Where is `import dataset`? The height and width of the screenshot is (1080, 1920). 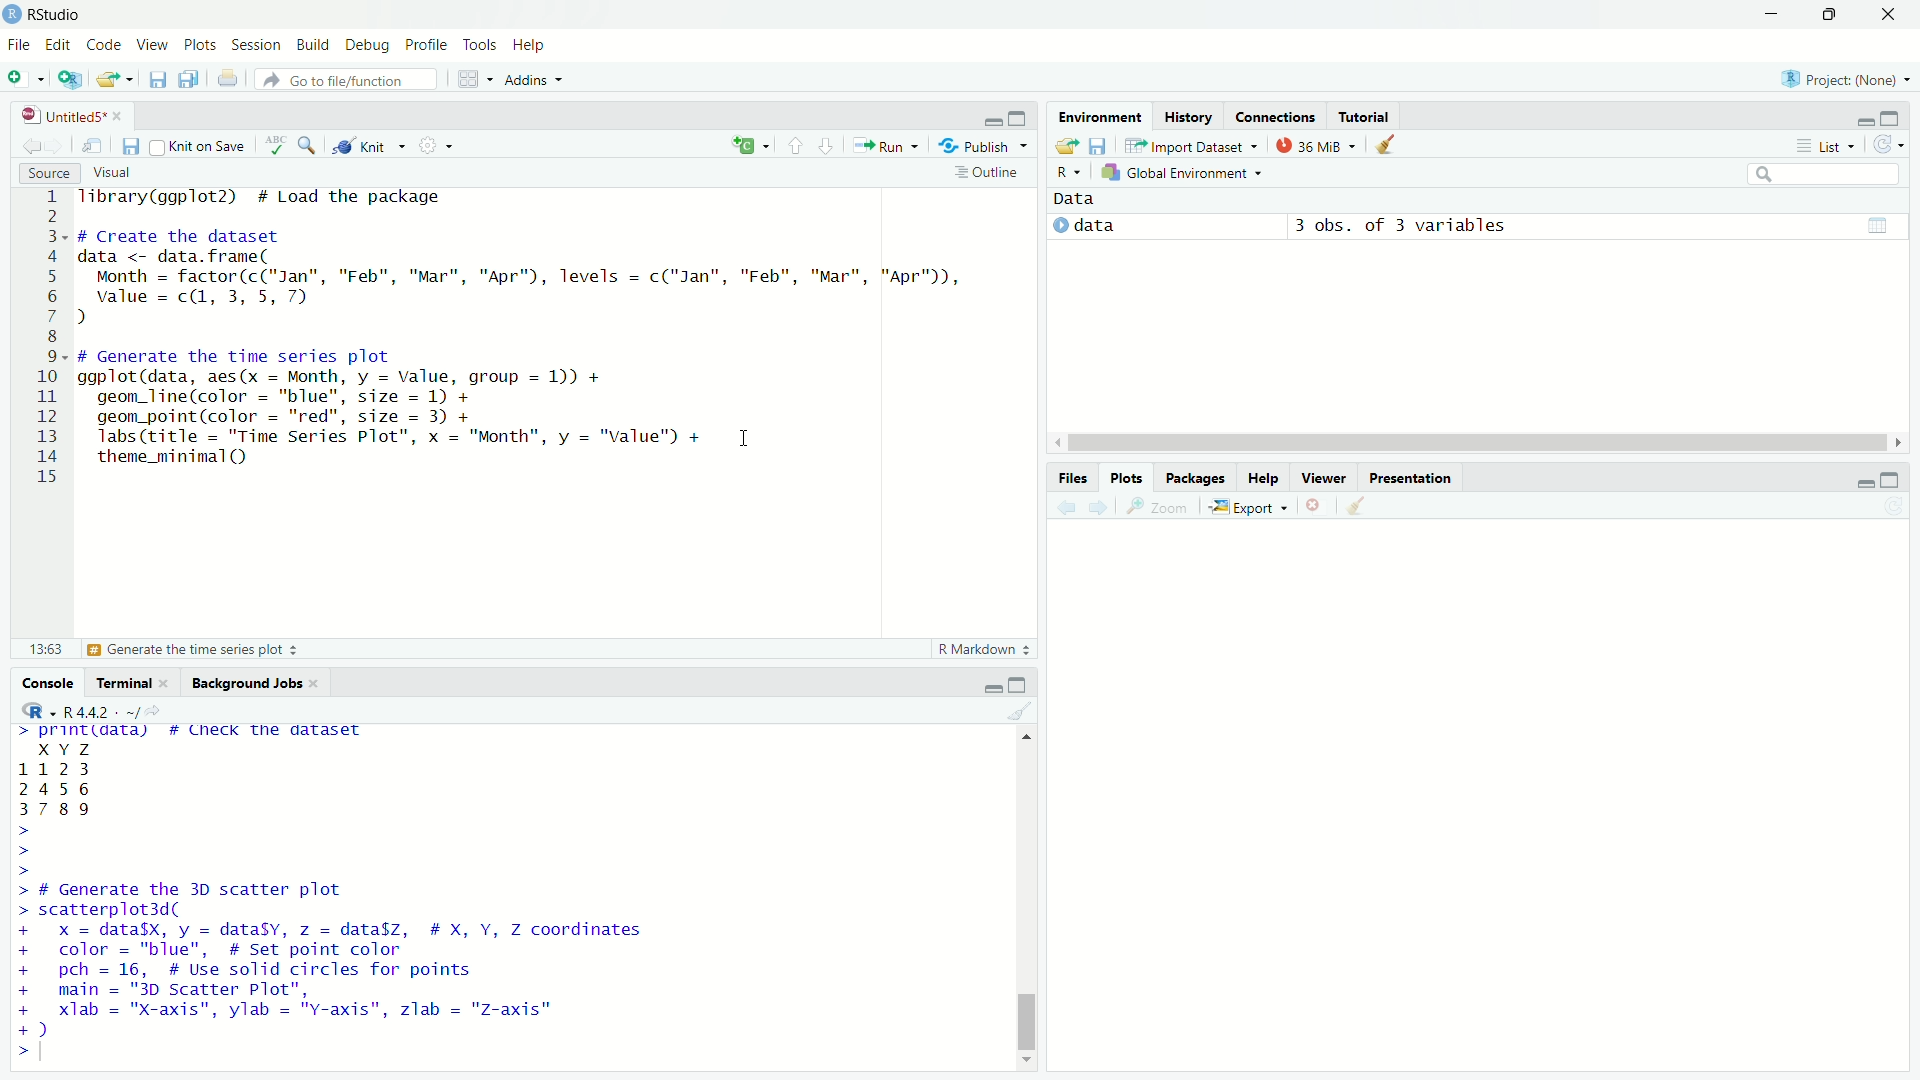 import dataset is located at coordinates (1191, 146).